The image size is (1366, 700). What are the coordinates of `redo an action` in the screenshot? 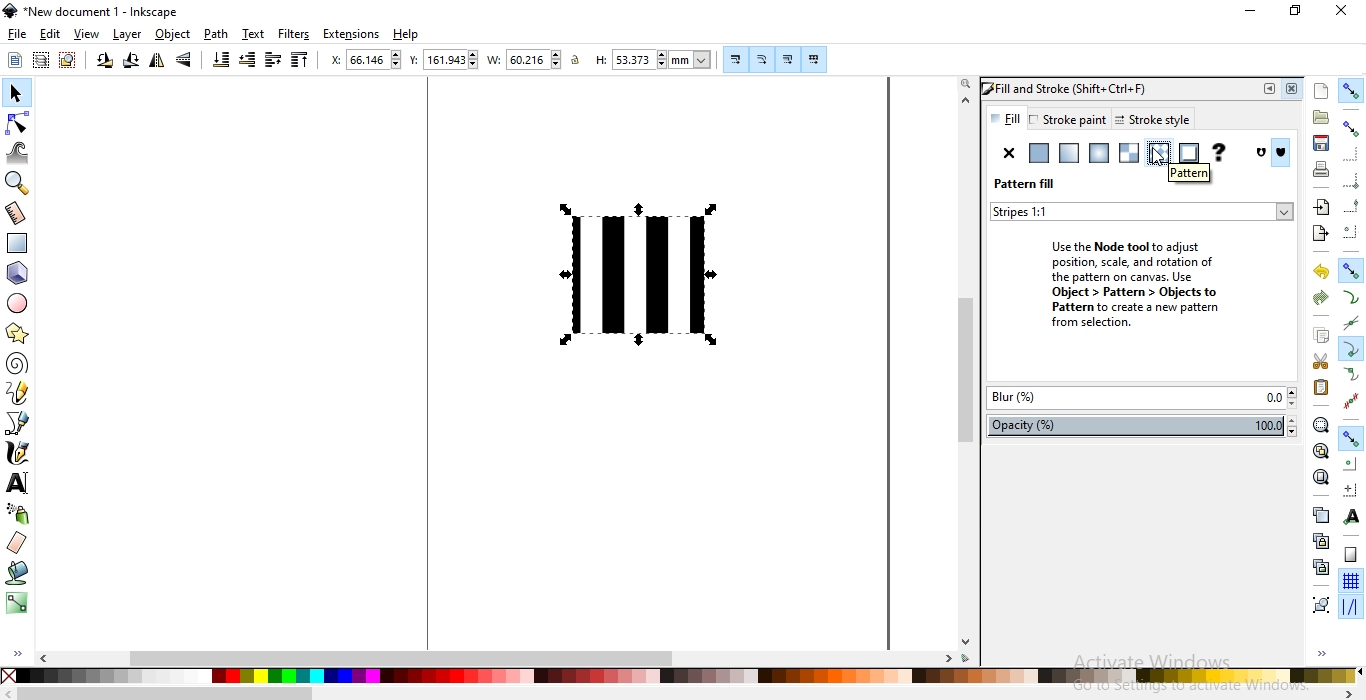 It's located at (1320, 296).